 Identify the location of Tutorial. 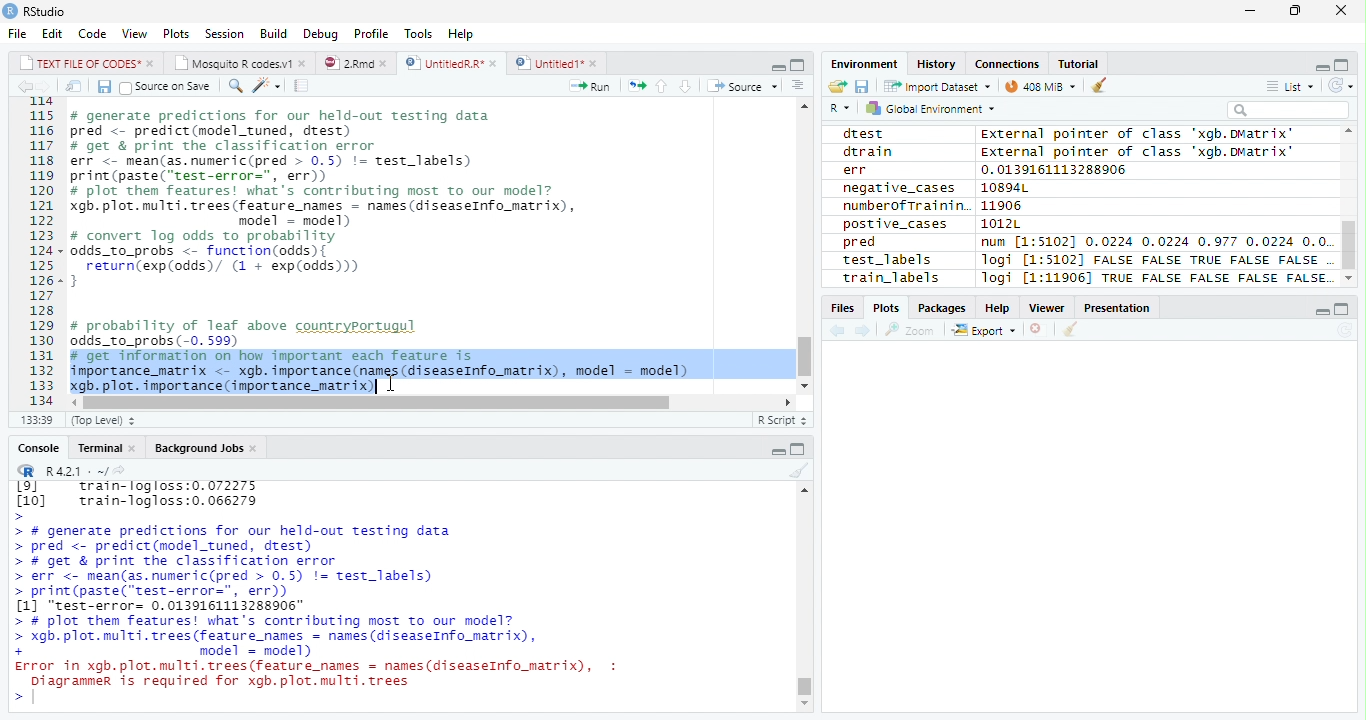
(1081, 63).